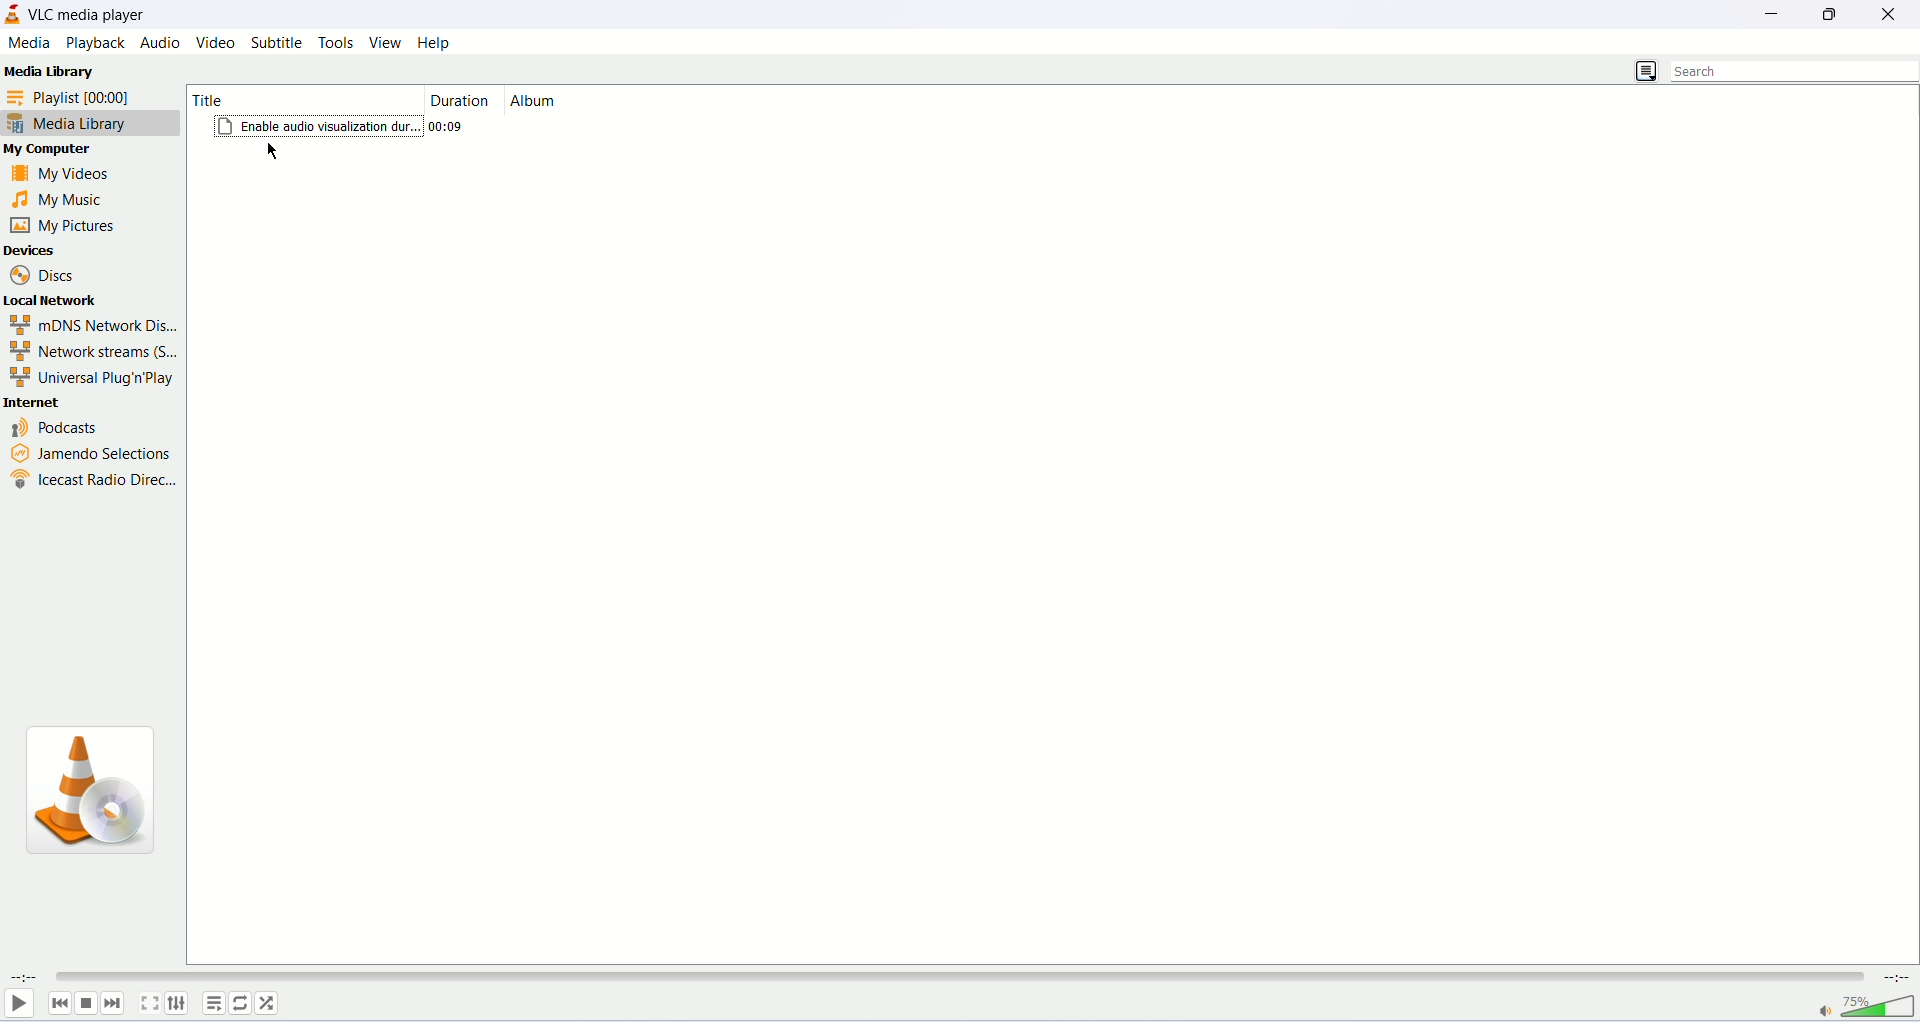 The height and width of the screenshot is (1022, 1920). What do you see at coordinates (92, 478) in the screenshot?
I see `icecast radio` at bounding box center [92, 478].